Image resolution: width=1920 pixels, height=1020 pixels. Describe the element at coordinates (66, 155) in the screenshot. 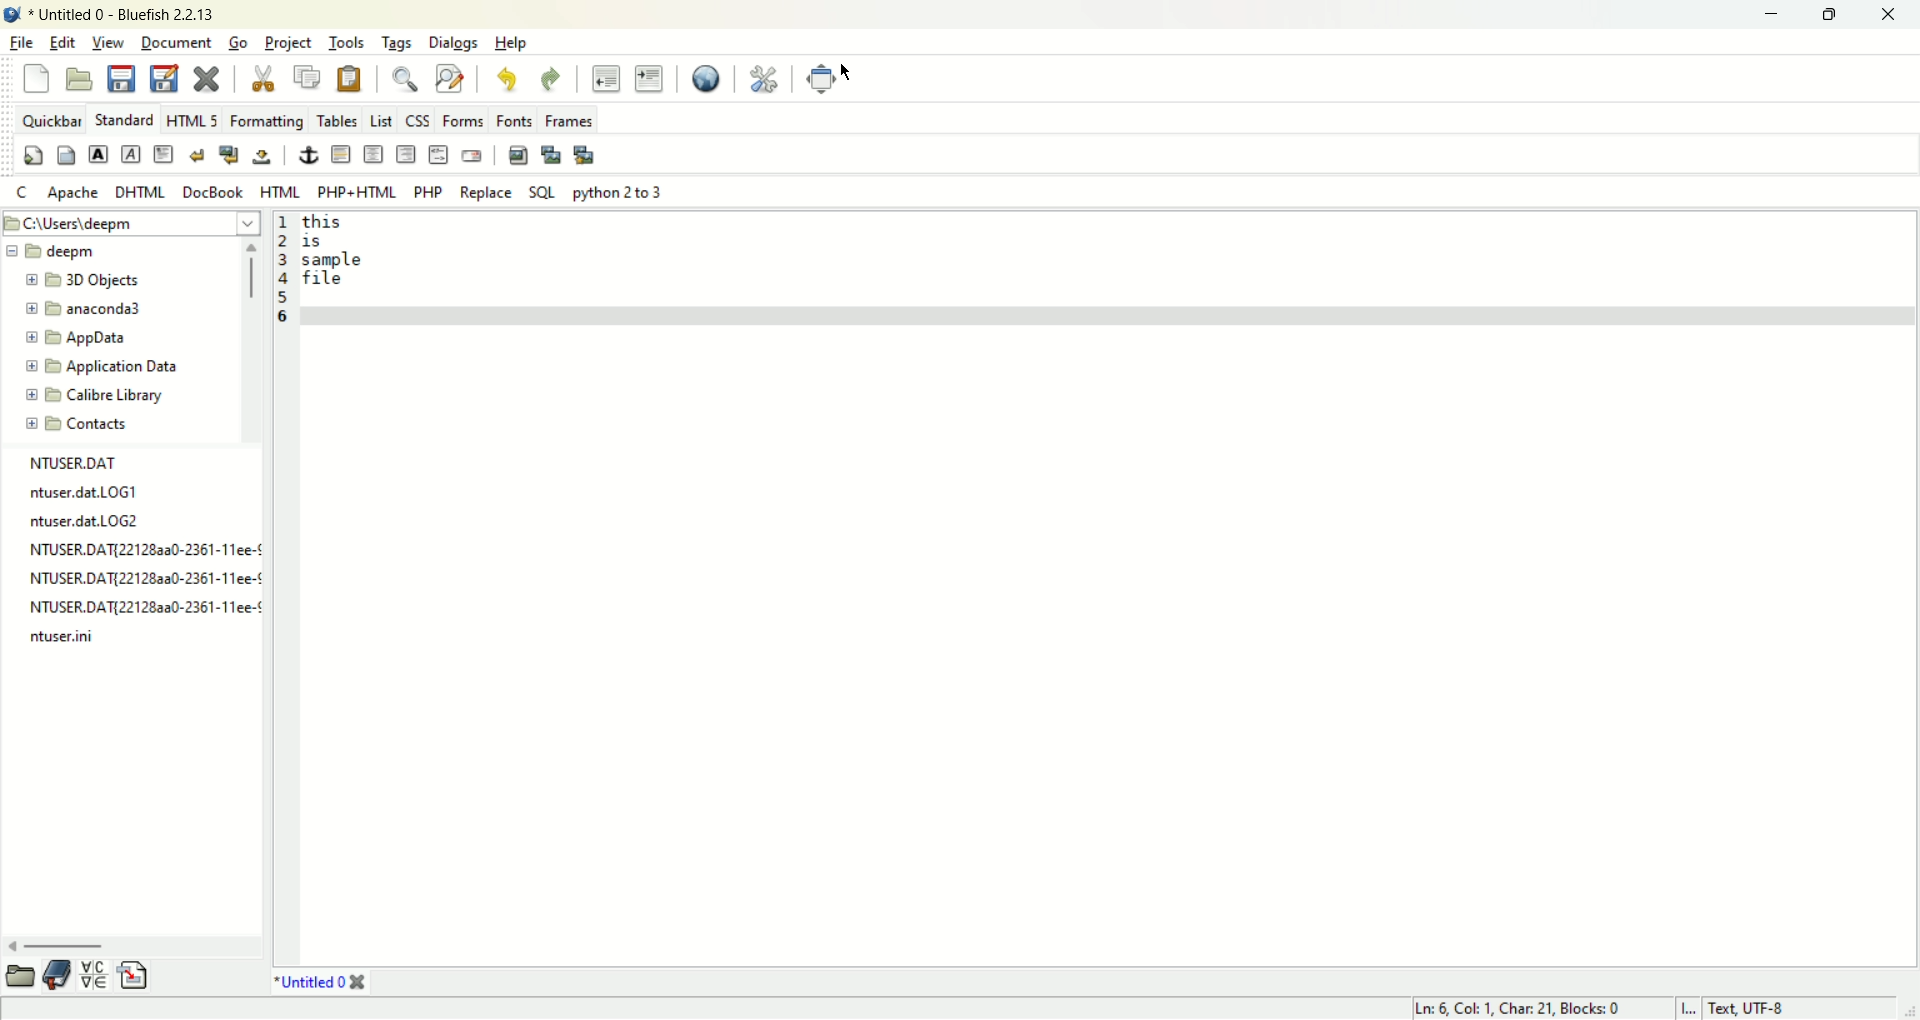

I see `body` at that location.